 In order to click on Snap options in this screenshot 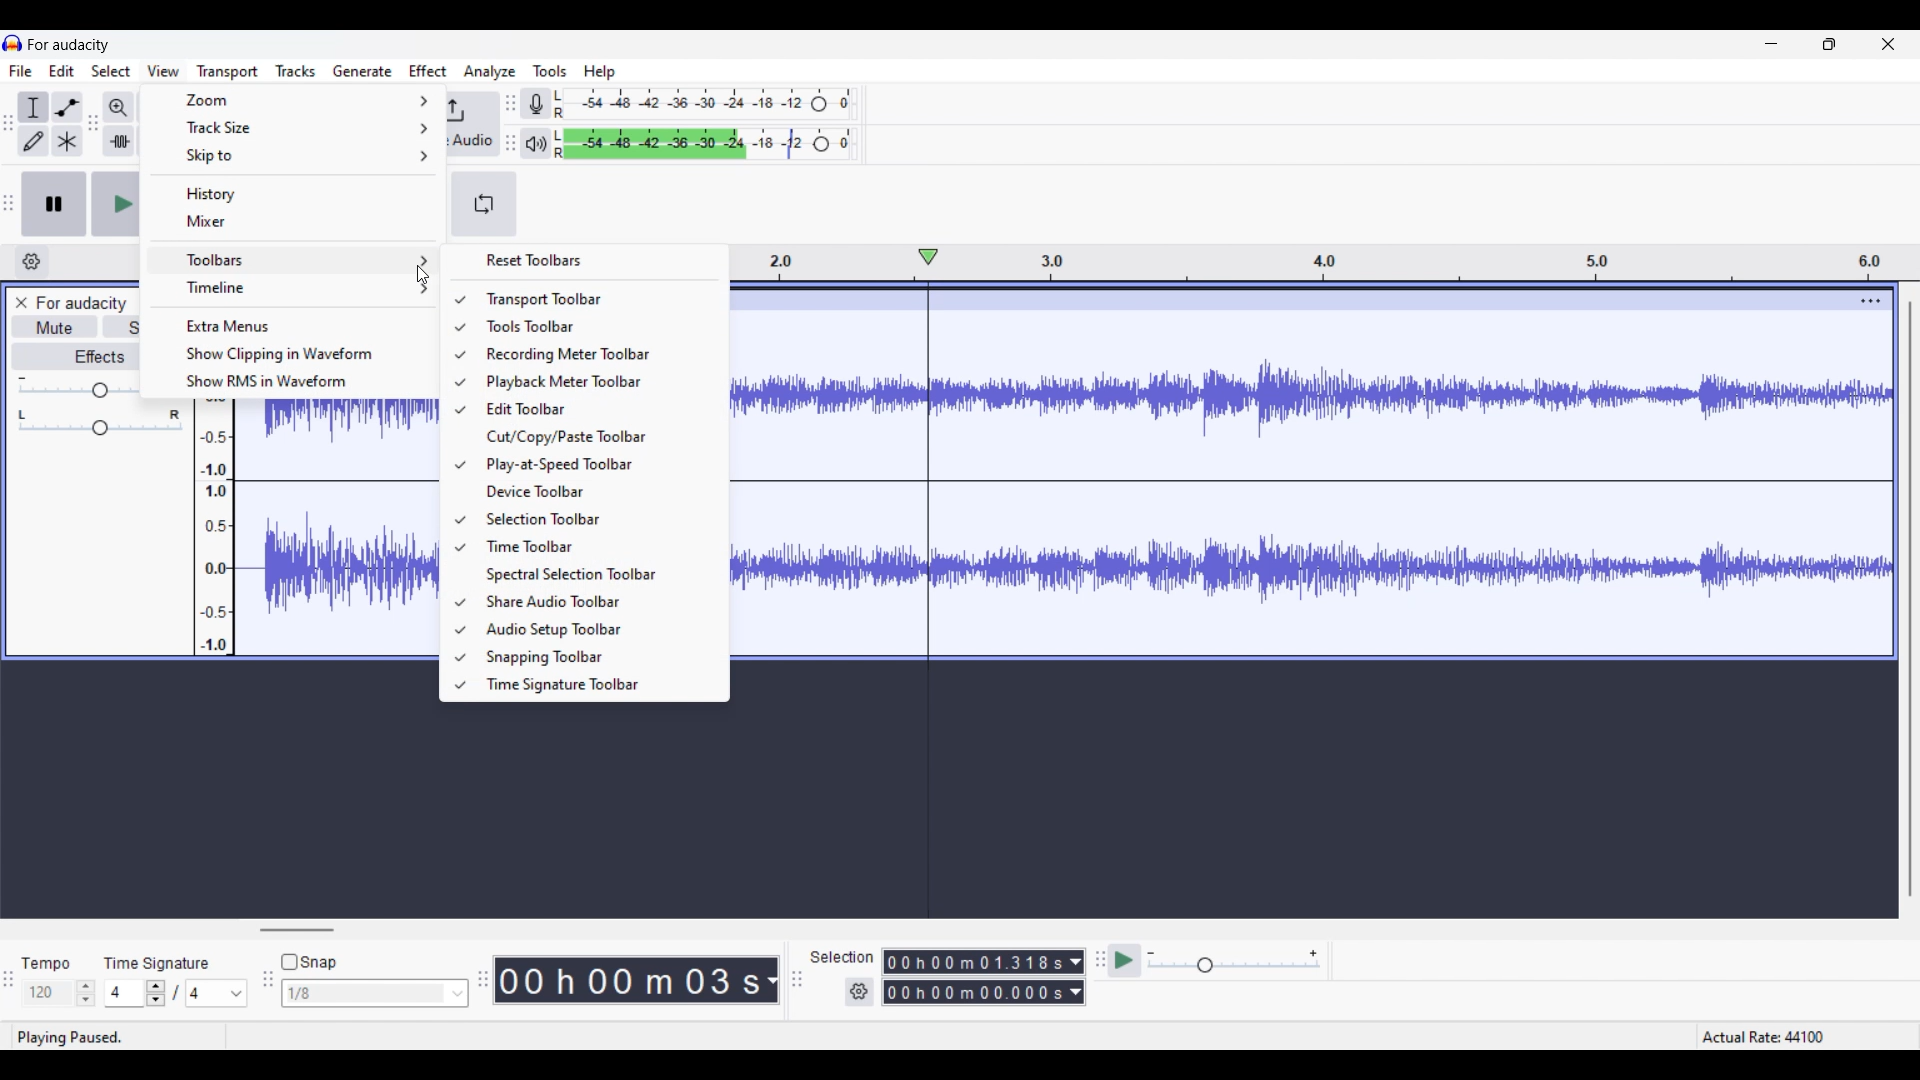, I will do `click(374, 993)`.